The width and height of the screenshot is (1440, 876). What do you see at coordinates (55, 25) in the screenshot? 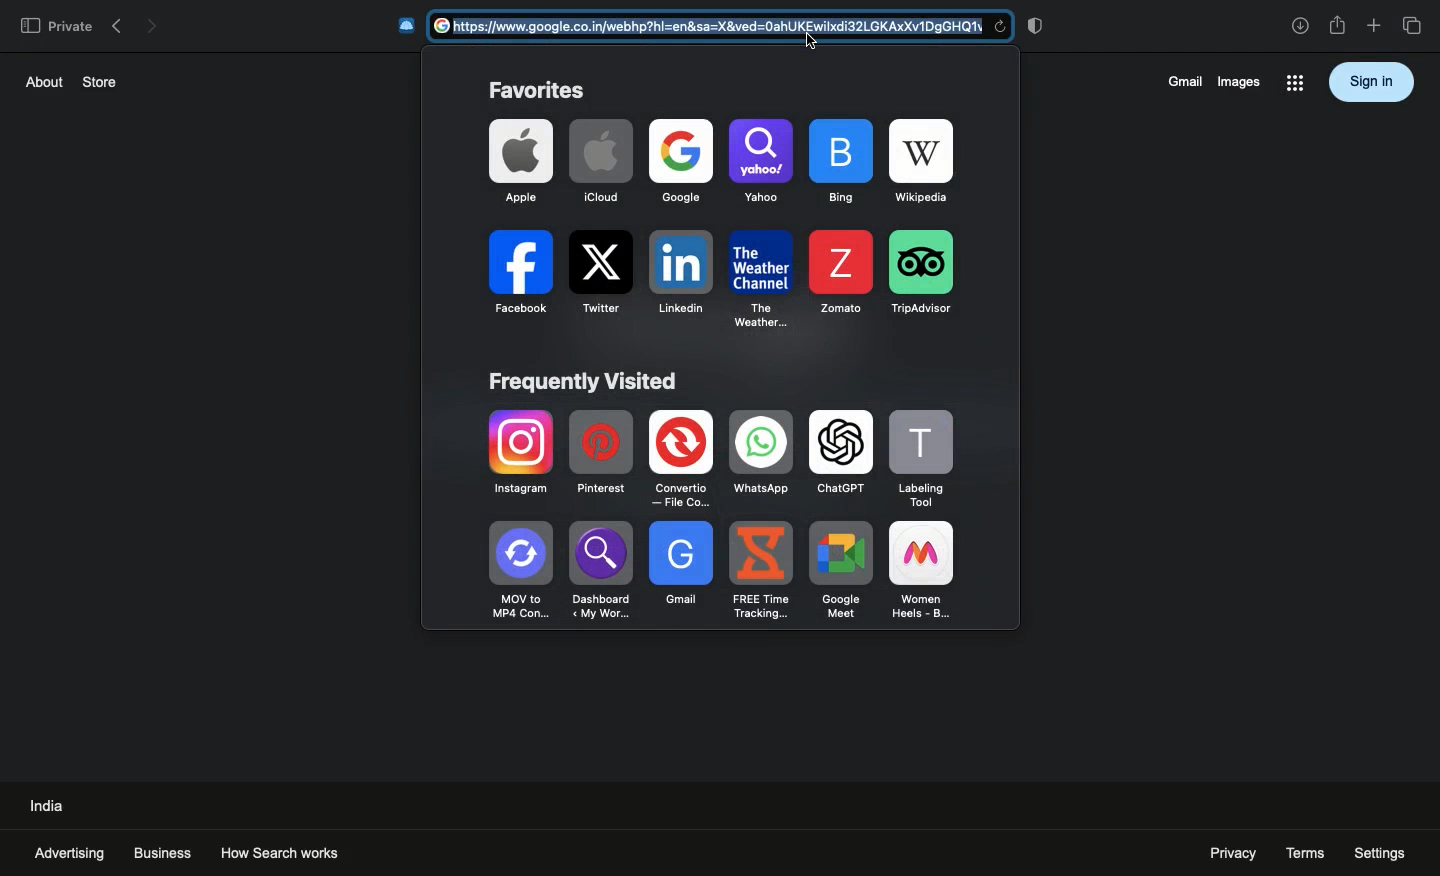
I see `private` at bounding box center [55, 25].